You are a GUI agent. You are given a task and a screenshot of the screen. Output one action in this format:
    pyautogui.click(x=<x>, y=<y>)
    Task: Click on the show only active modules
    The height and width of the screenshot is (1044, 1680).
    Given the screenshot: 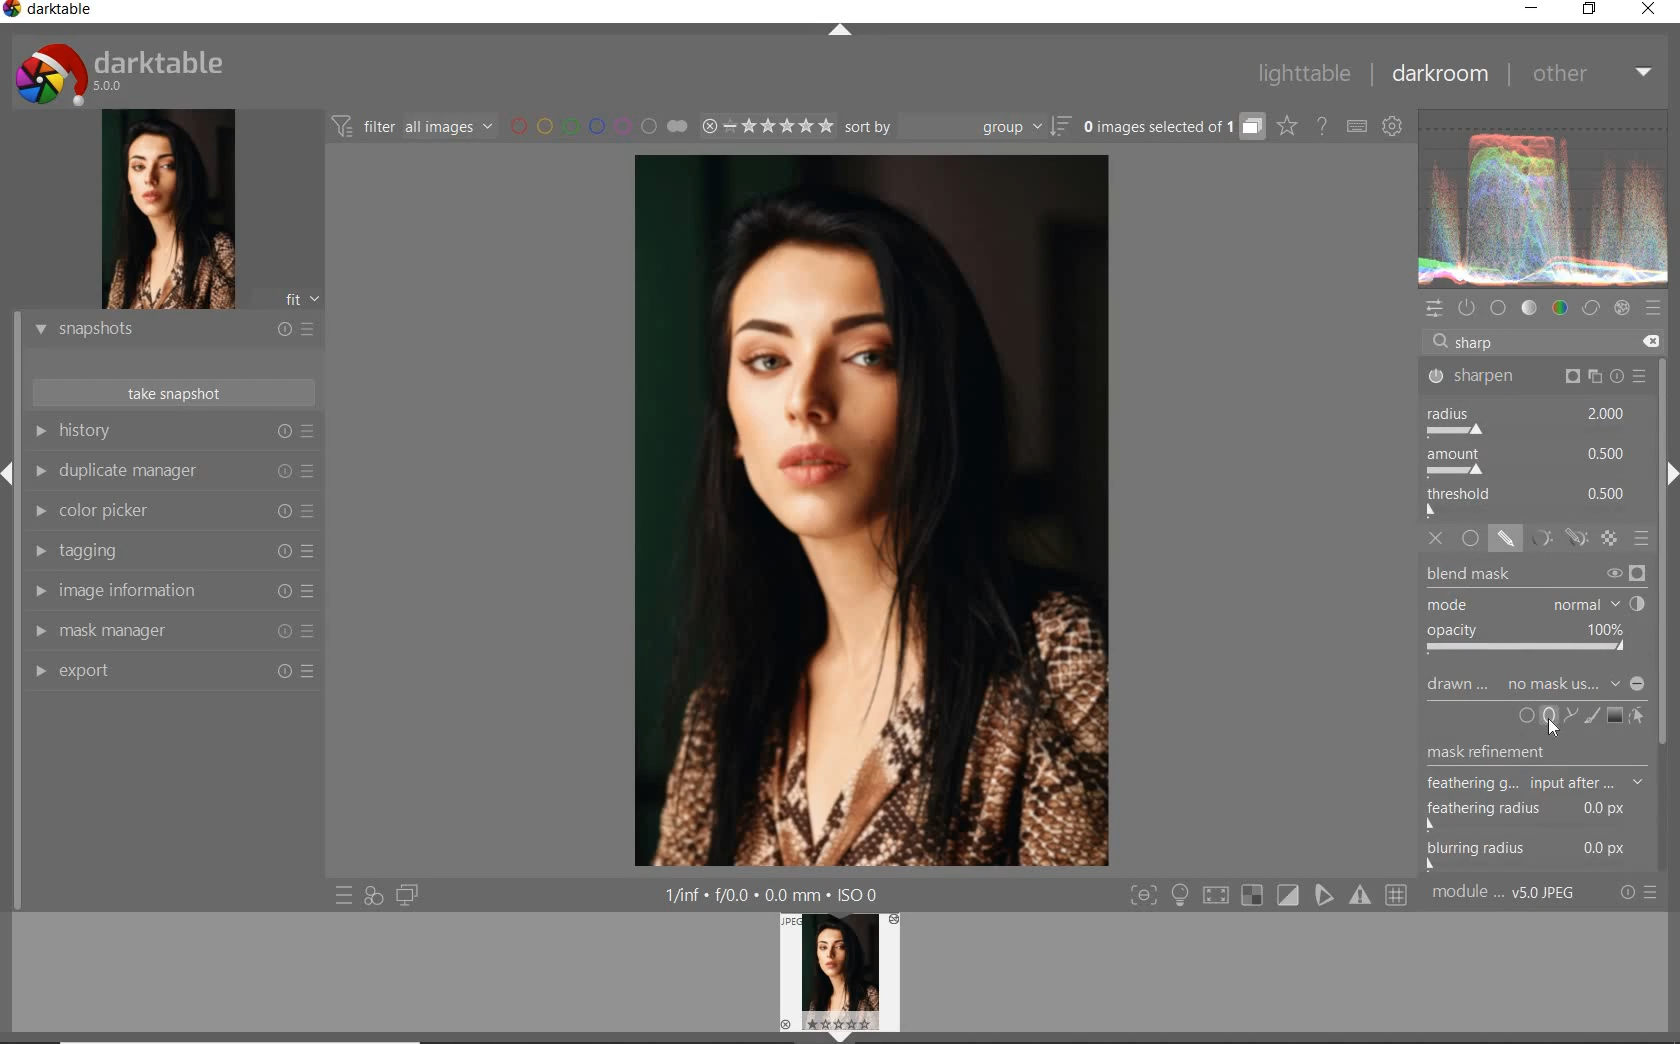 What is the action you would take?
    pyautogui.click(x=1469, y=307)
    